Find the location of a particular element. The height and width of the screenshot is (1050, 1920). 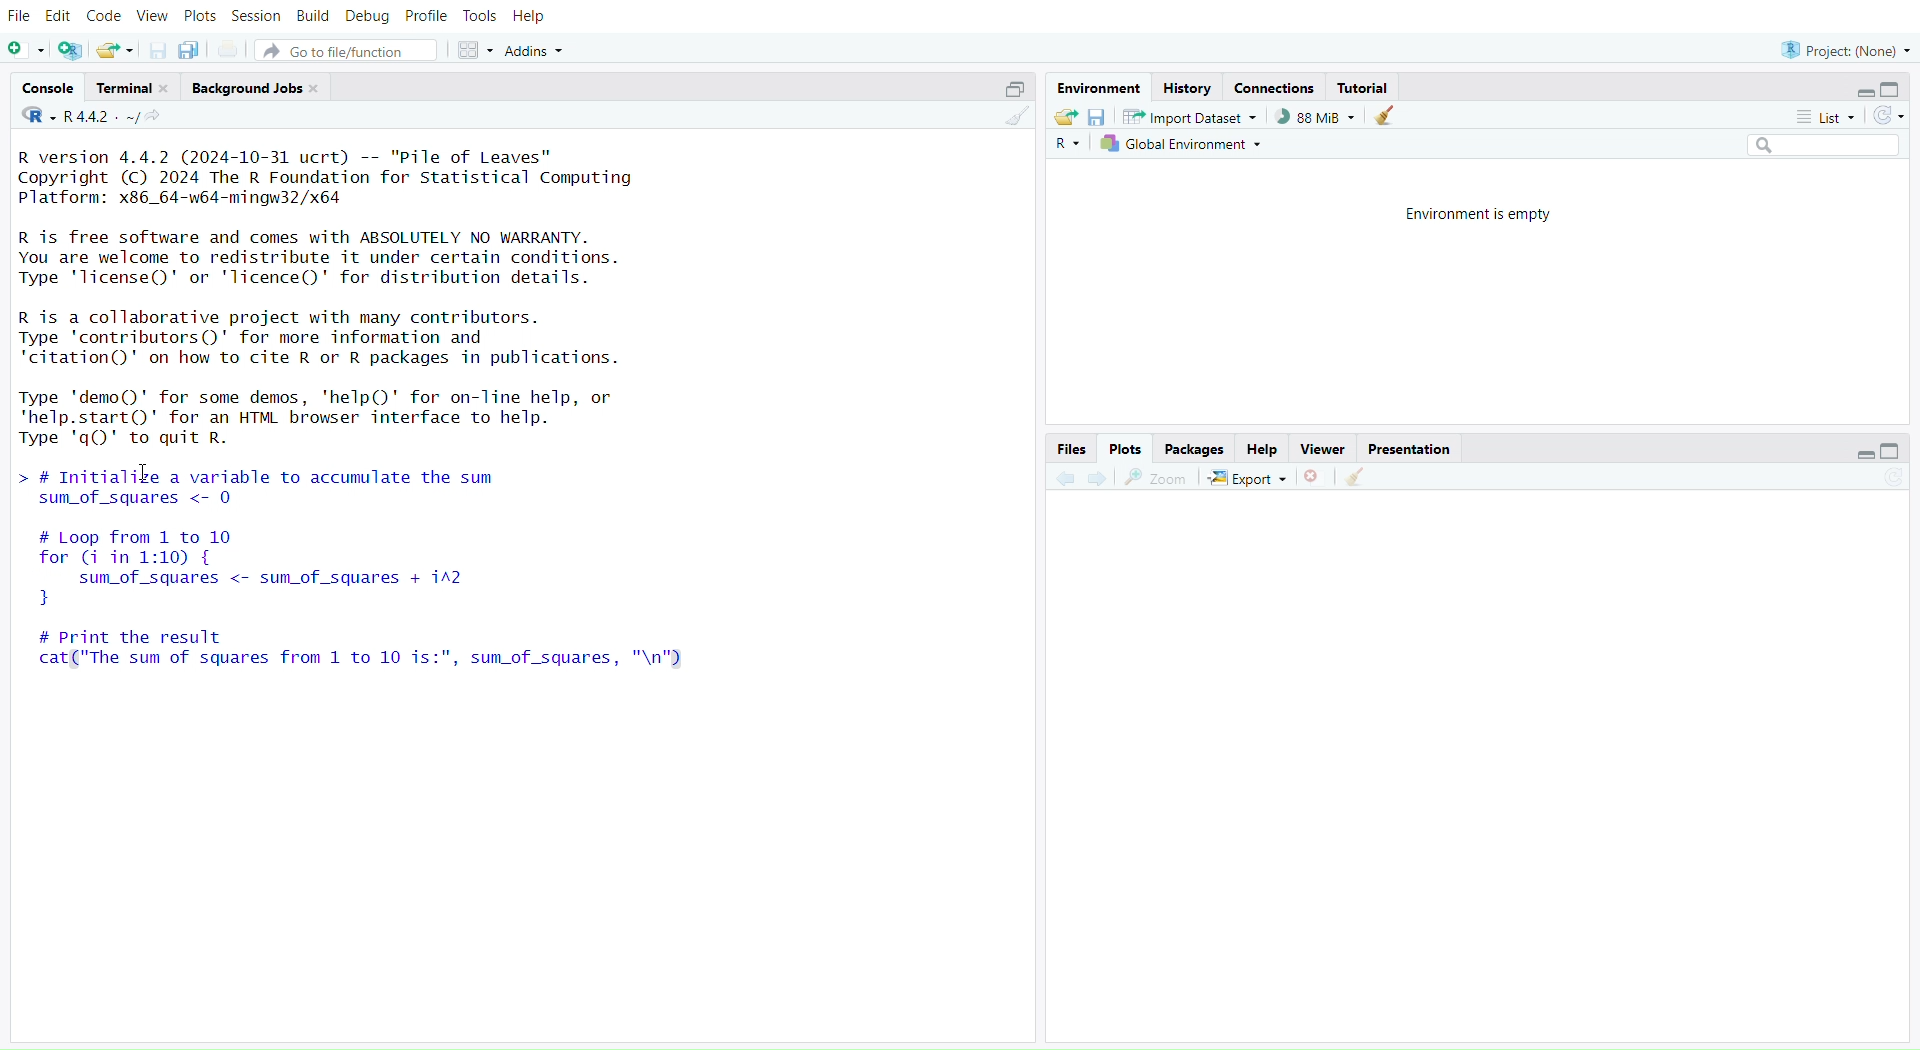

viewer is located at coordinates (1325, 448).